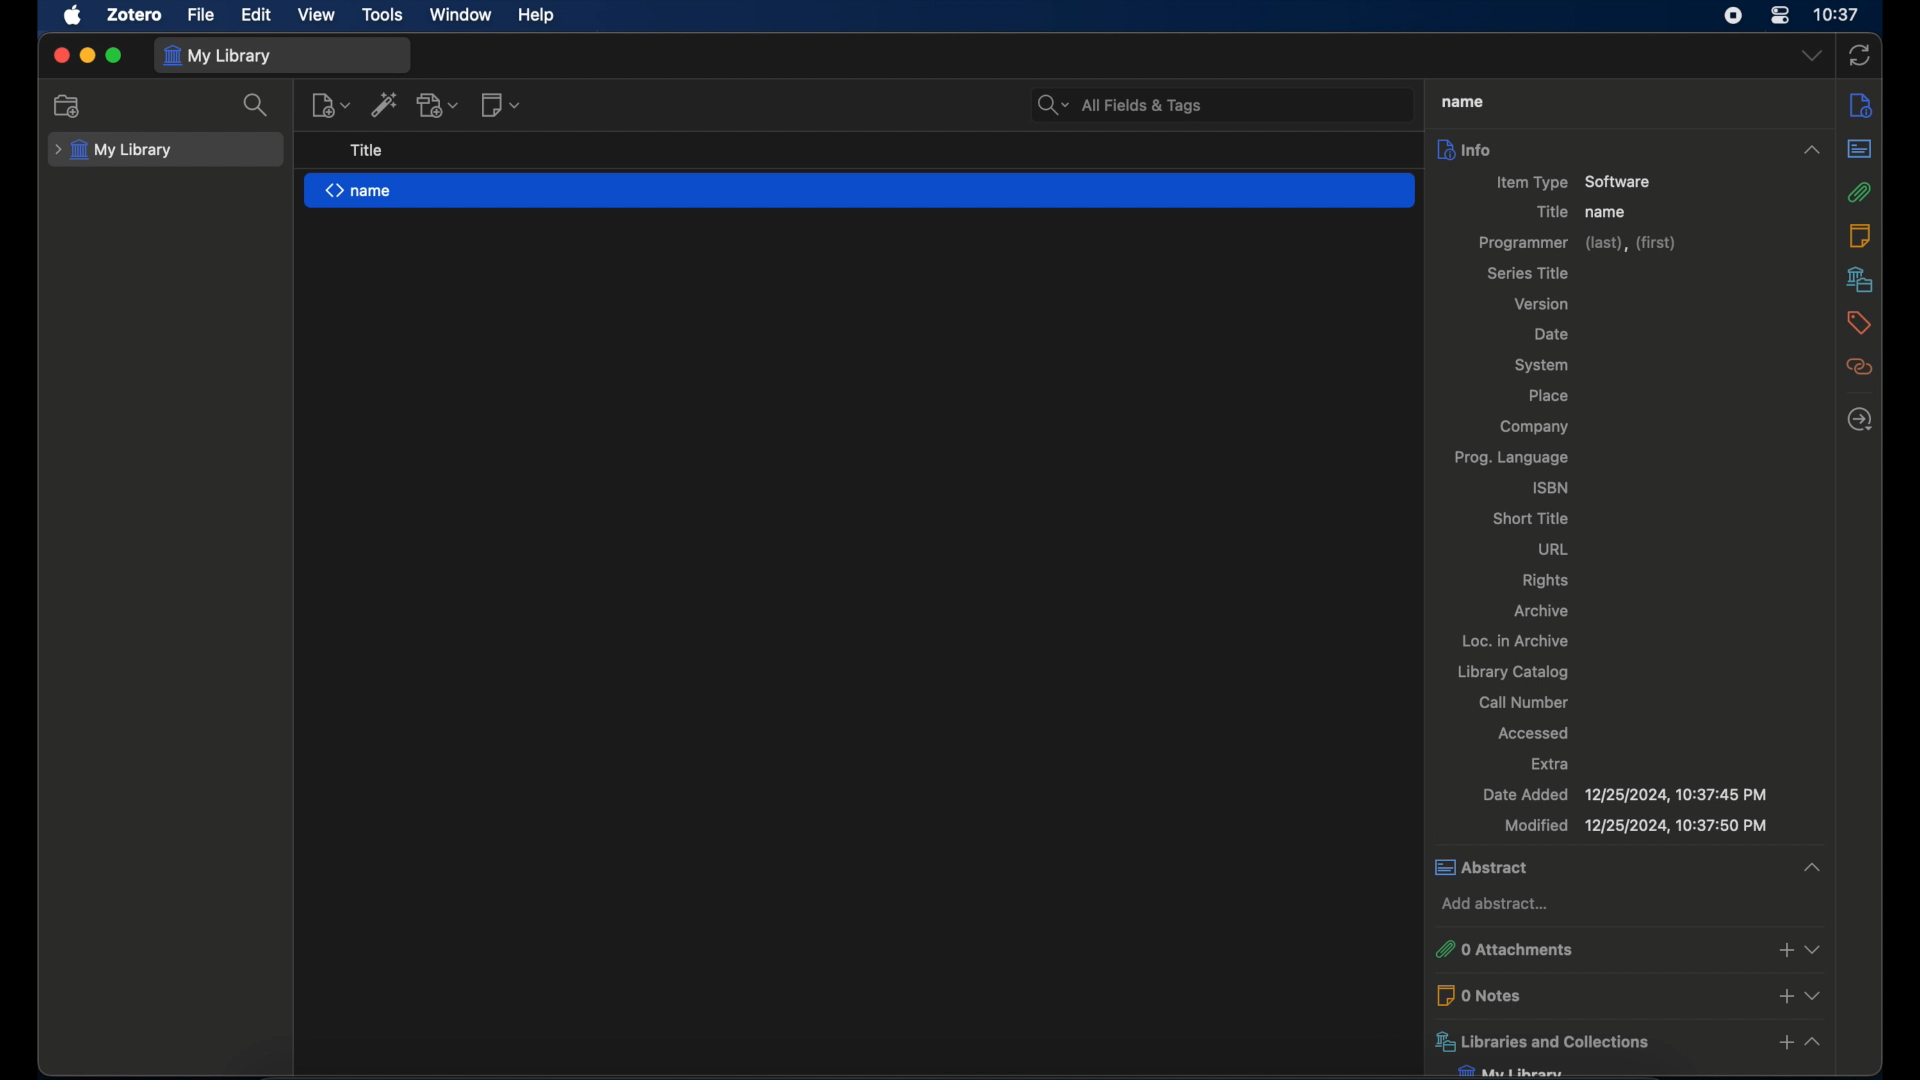 This screenshot has height=1080, width=1920. Describe the element at coordinates (1595, 1040) in the screenshot. I see `libraries and collections` at that location.